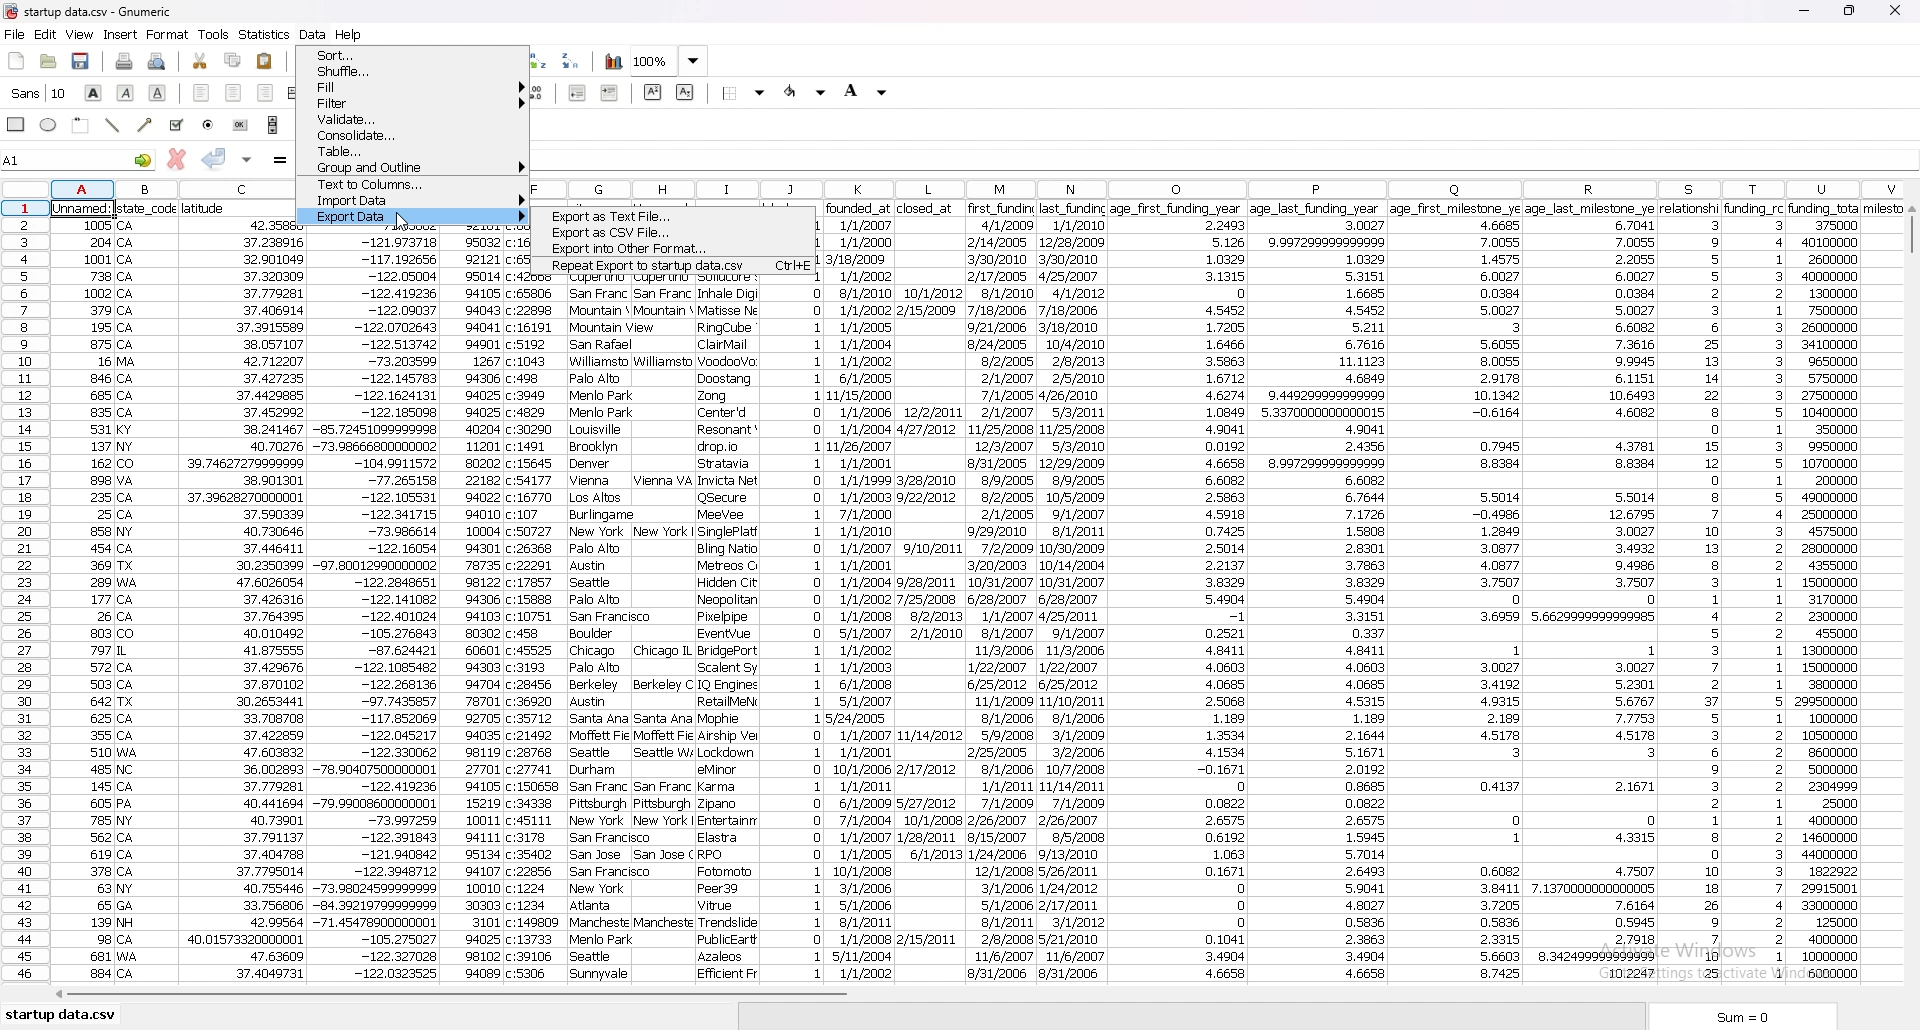  Describe the element at coordinates (1910, 599) in the screenshot. I see `scroll bar` at that location.